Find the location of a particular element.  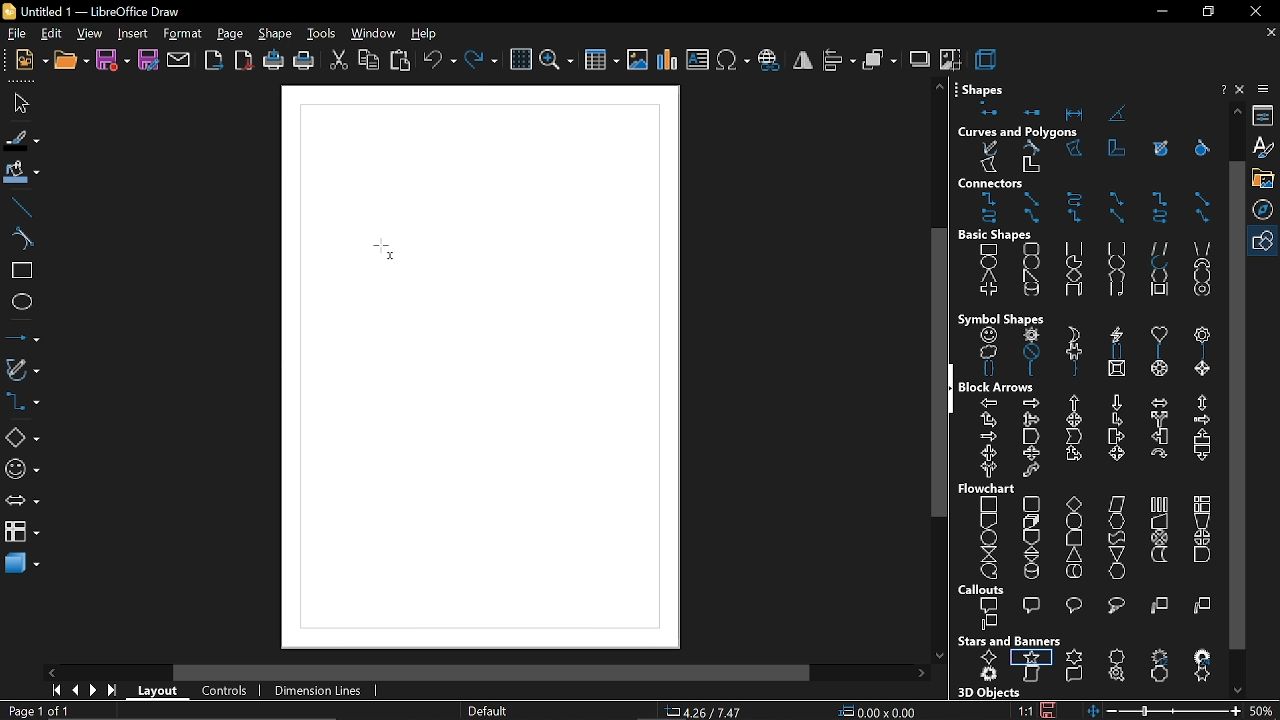

symbol shapes is located at coordinates (1090, 352).